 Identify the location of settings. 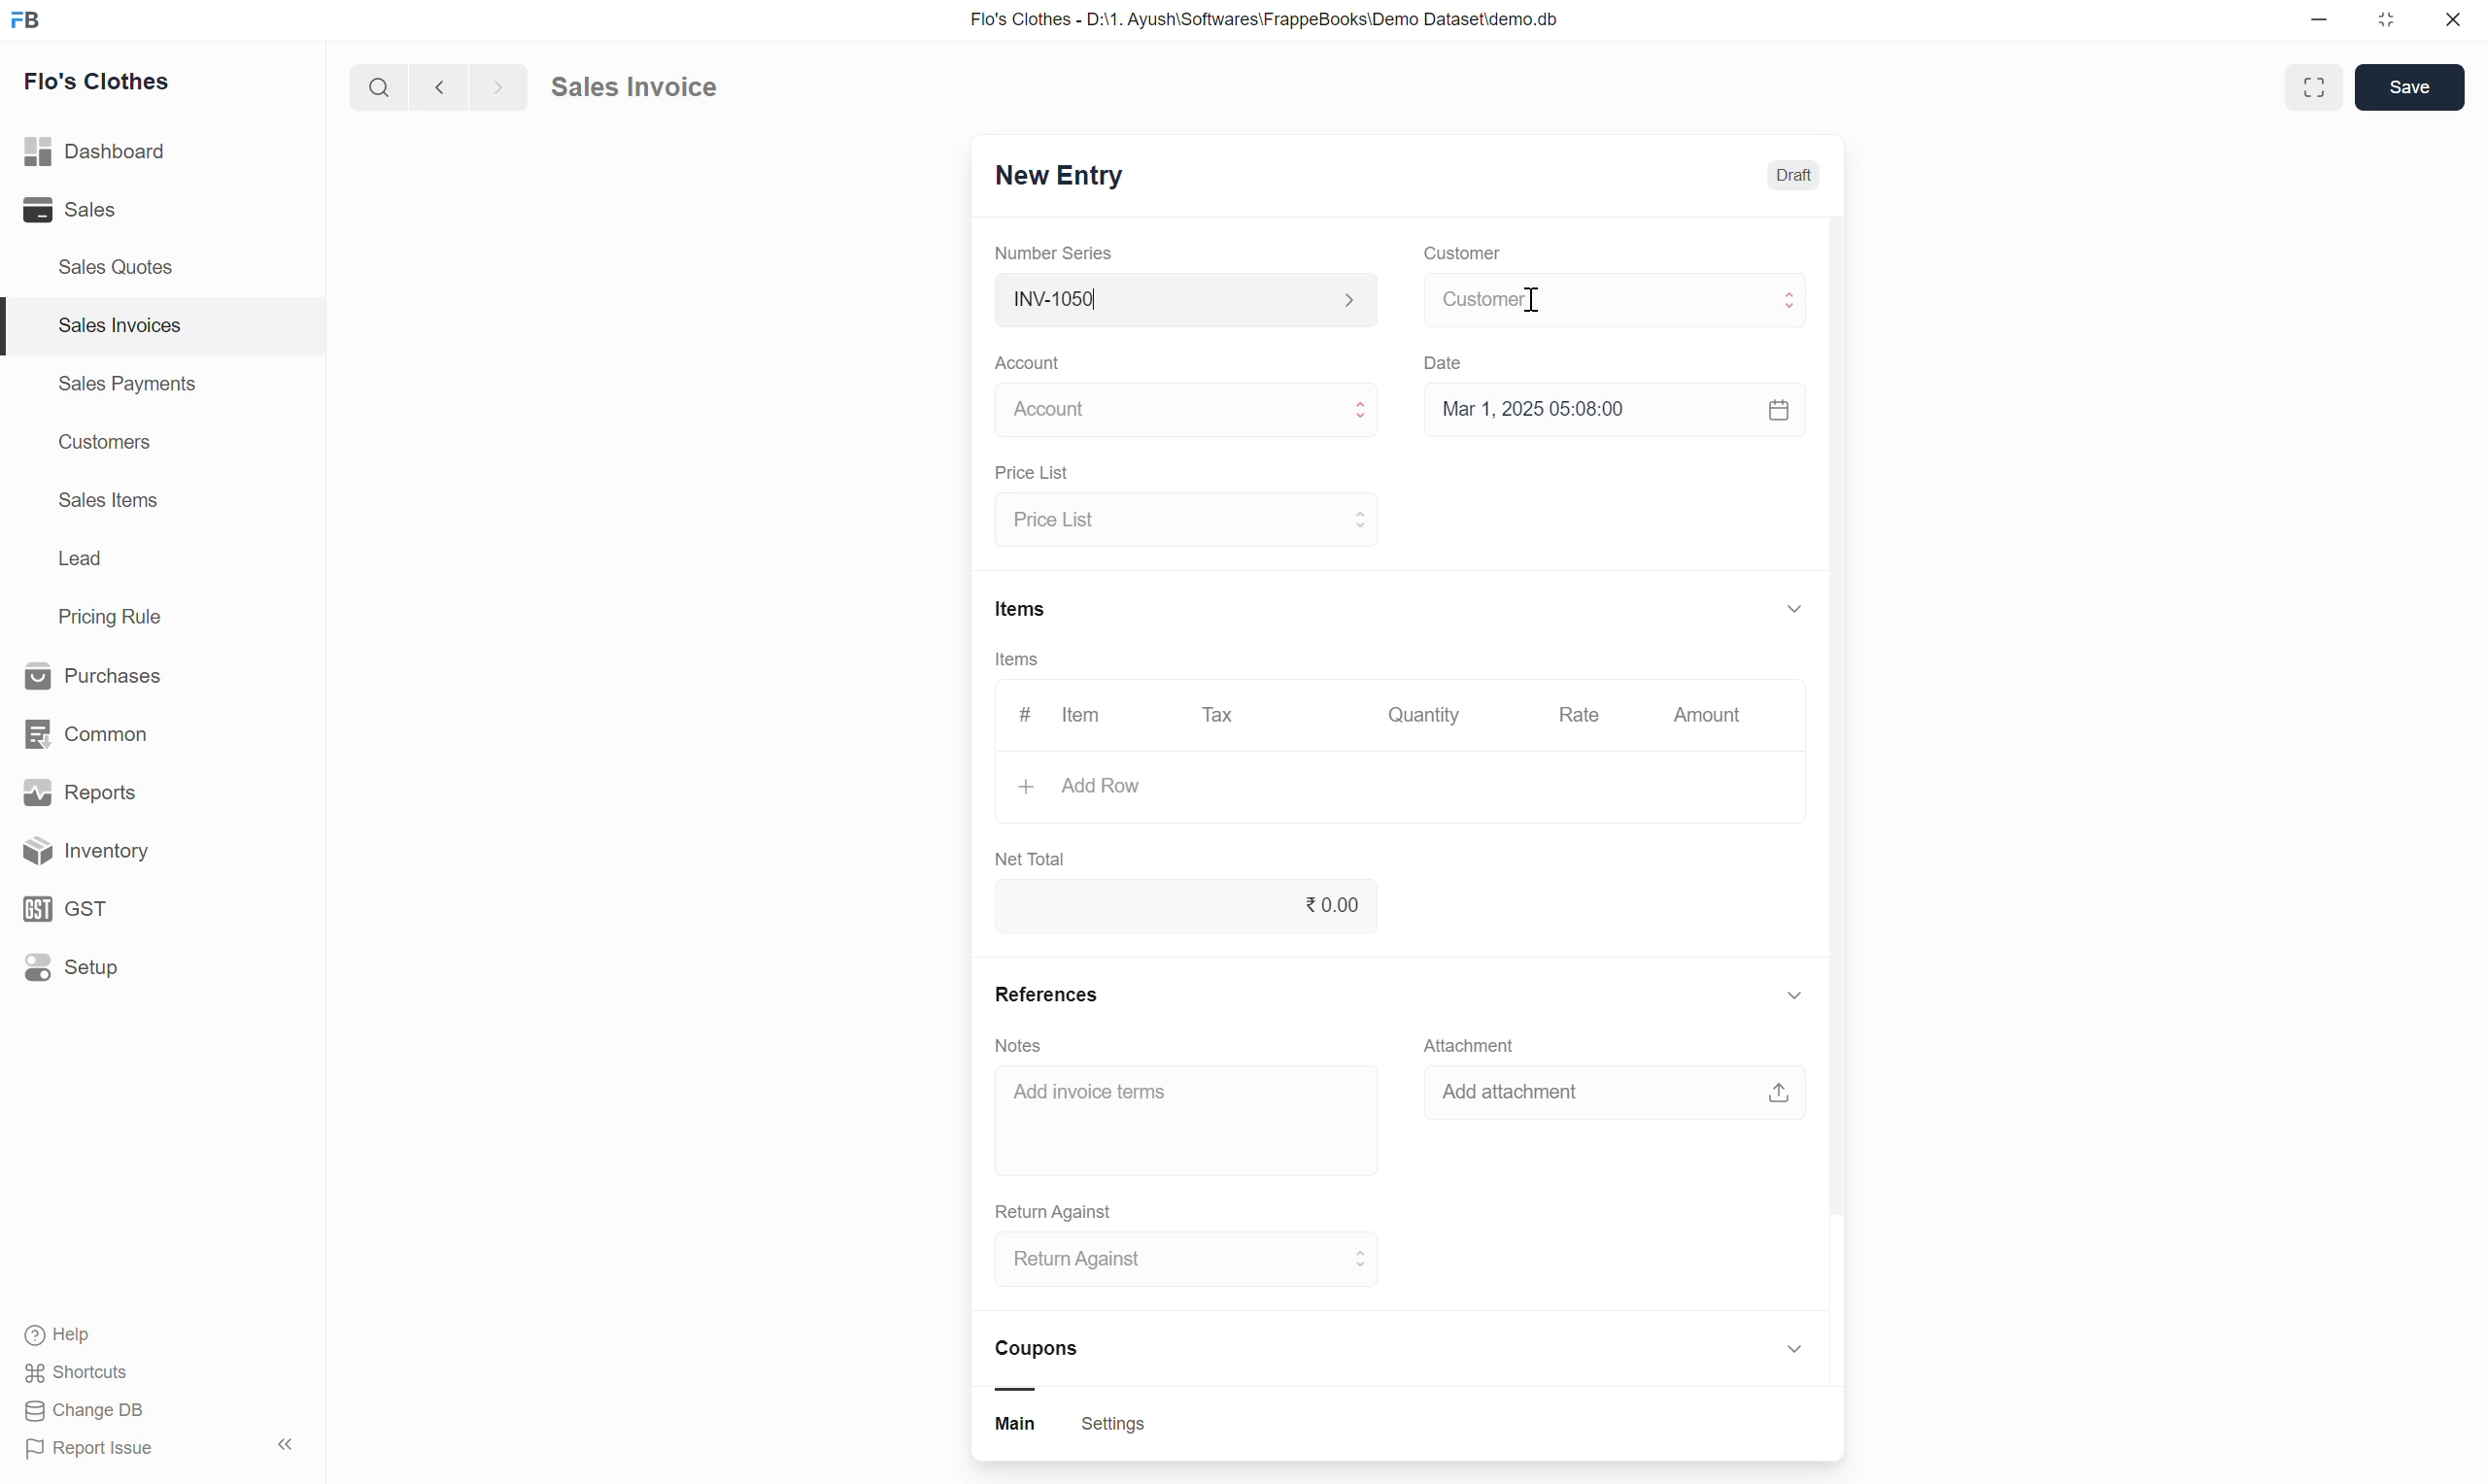
(1114, 1427).